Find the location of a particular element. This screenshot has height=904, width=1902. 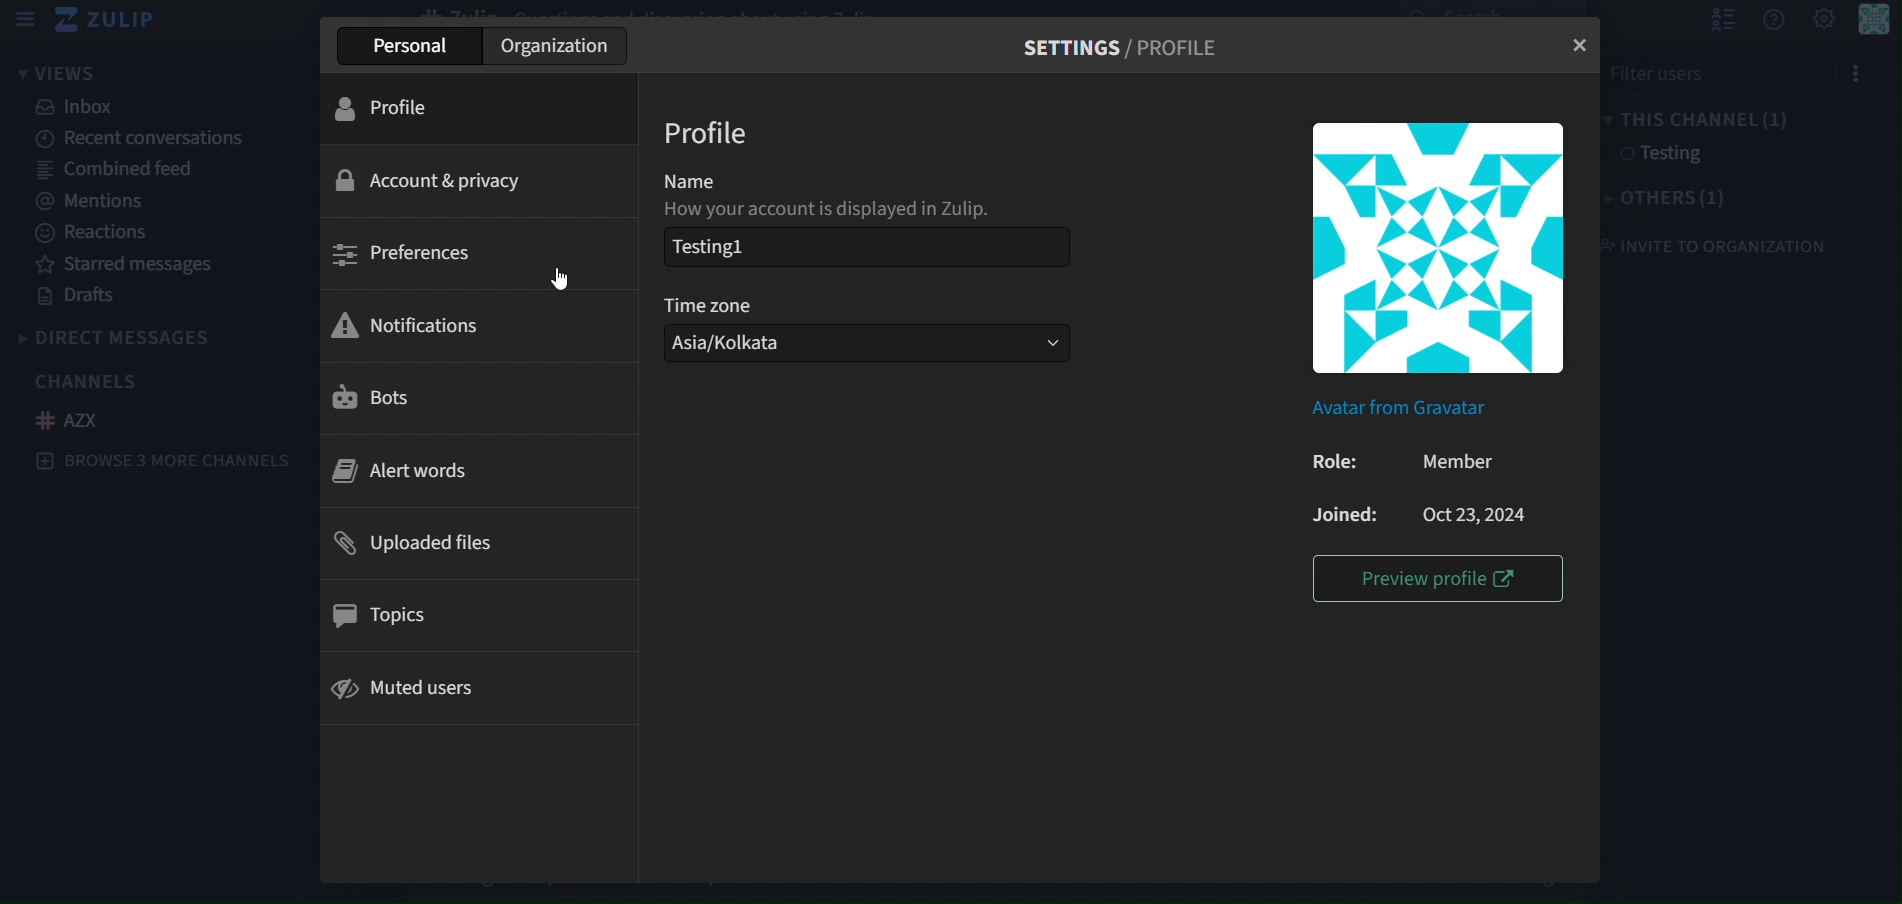

preferences is located at coordinates (407, 256).